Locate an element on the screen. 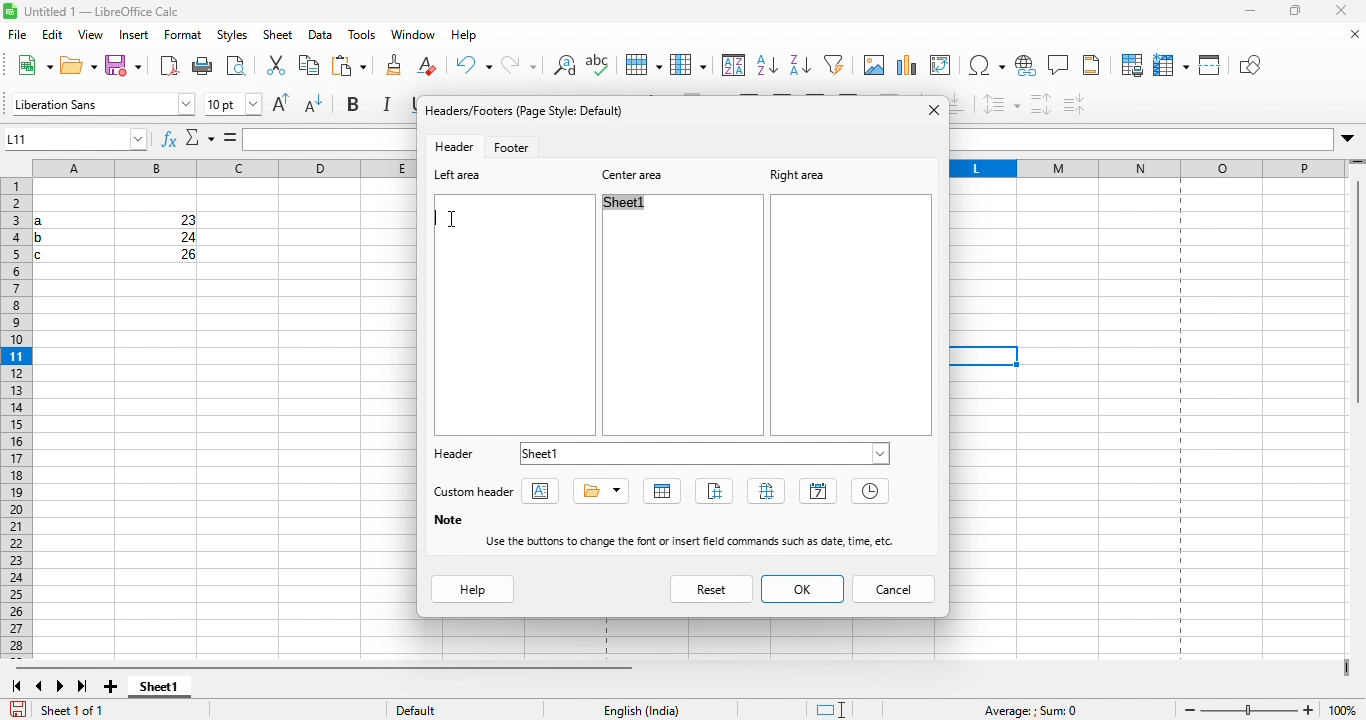 The height and width of the screenshot is (720, 1366). view is located at coordinates (92, 38).